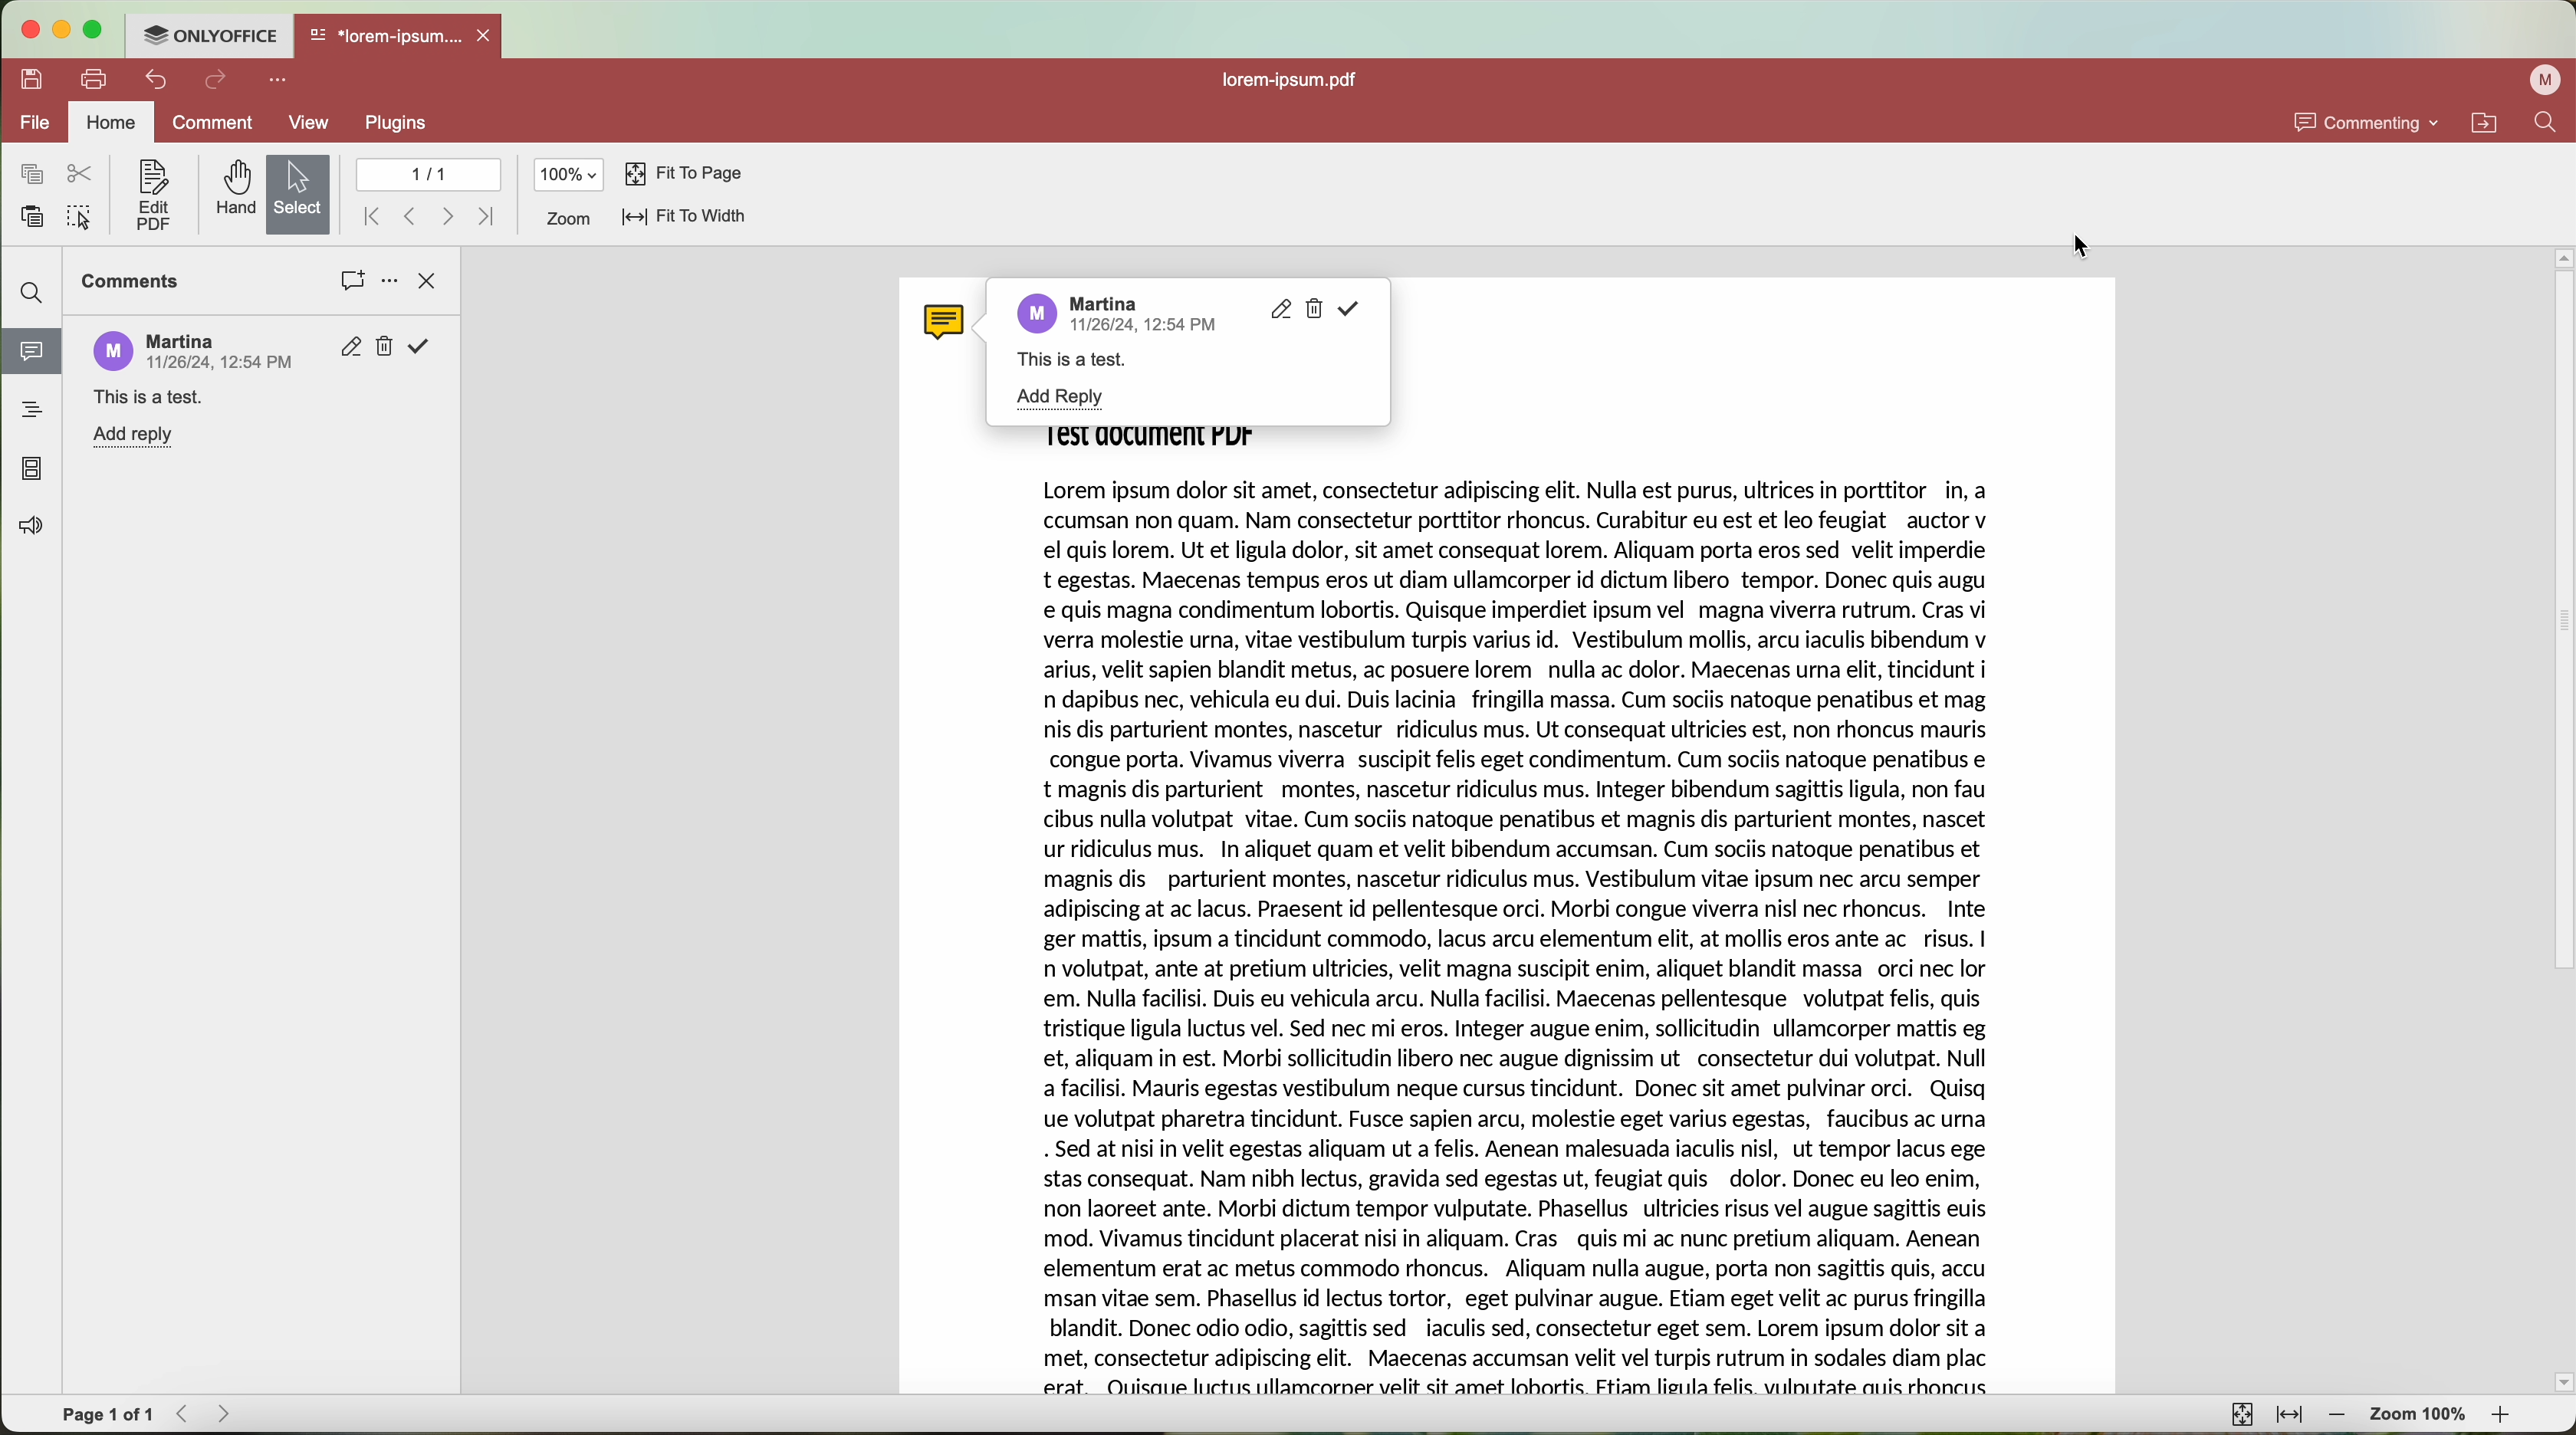  I want to click on zoom, so click(567, 220).